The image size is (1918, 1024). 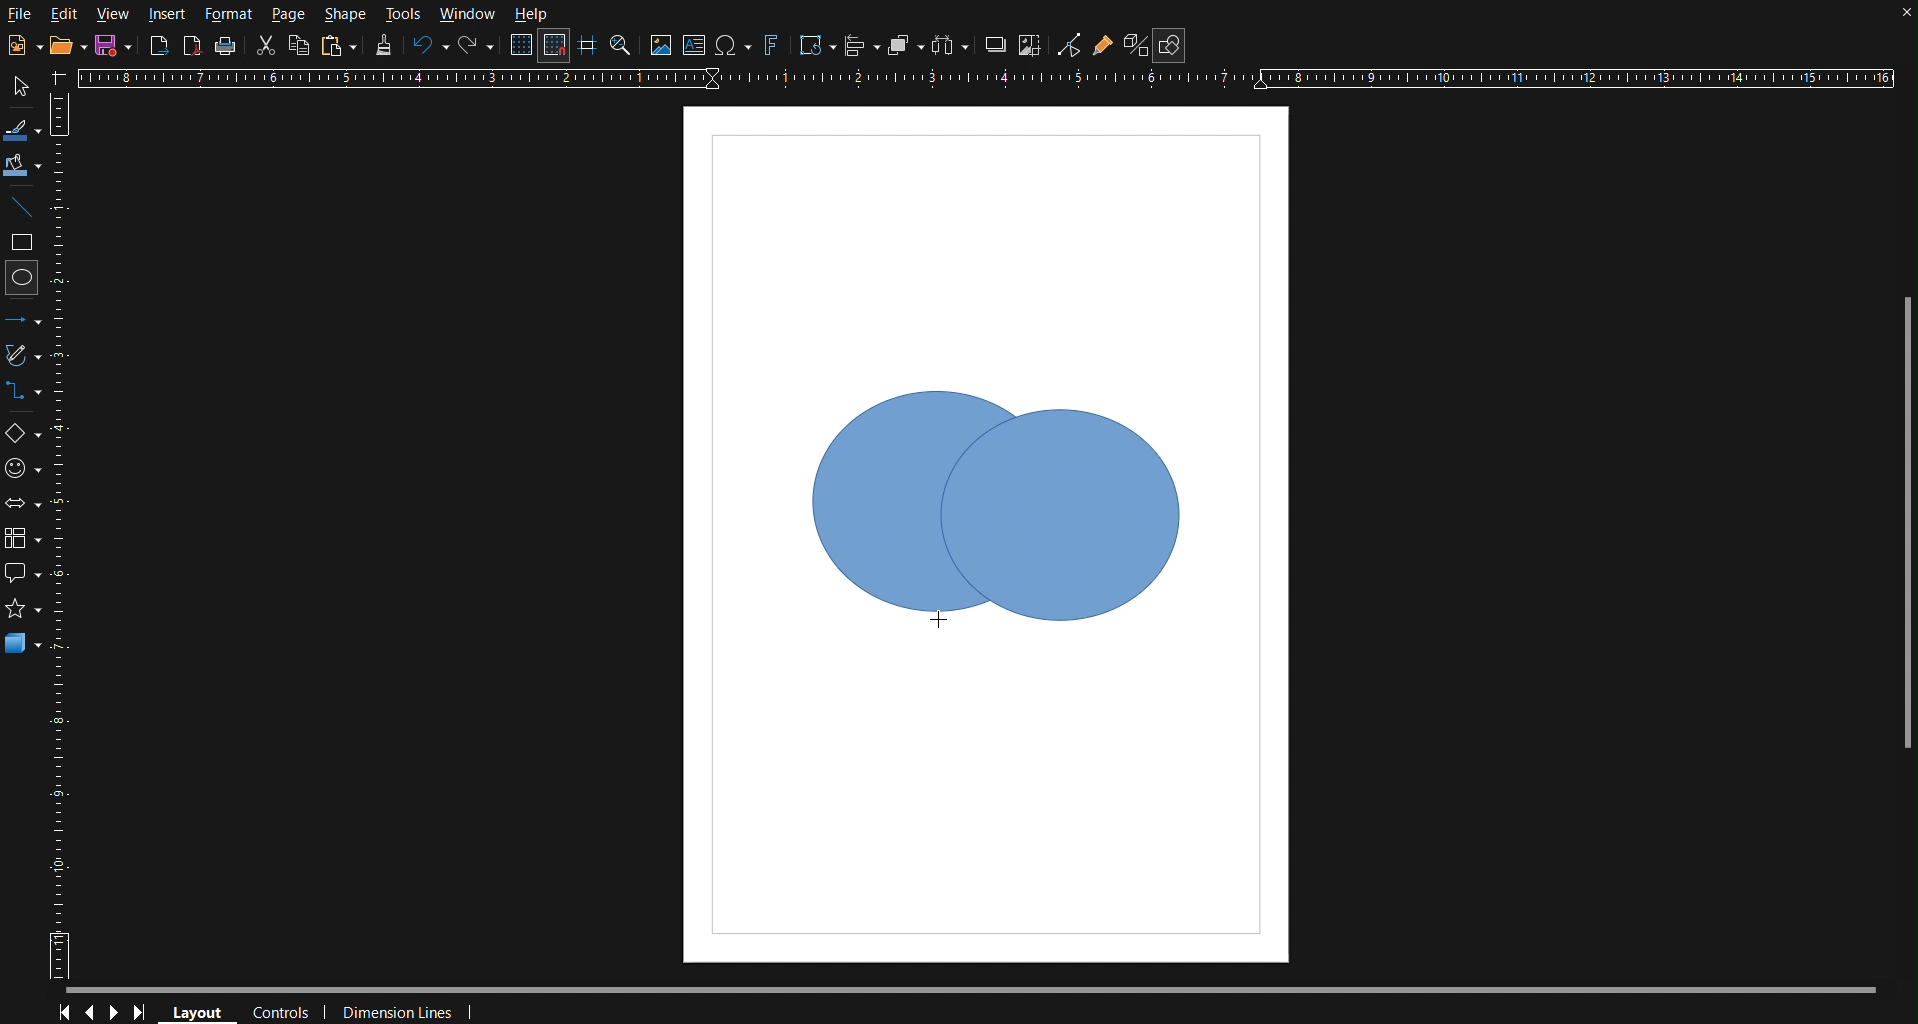 What do you see at coordinates (166, 12) in the screenshot?
I see `Insert` at bounding box center [166, 12].